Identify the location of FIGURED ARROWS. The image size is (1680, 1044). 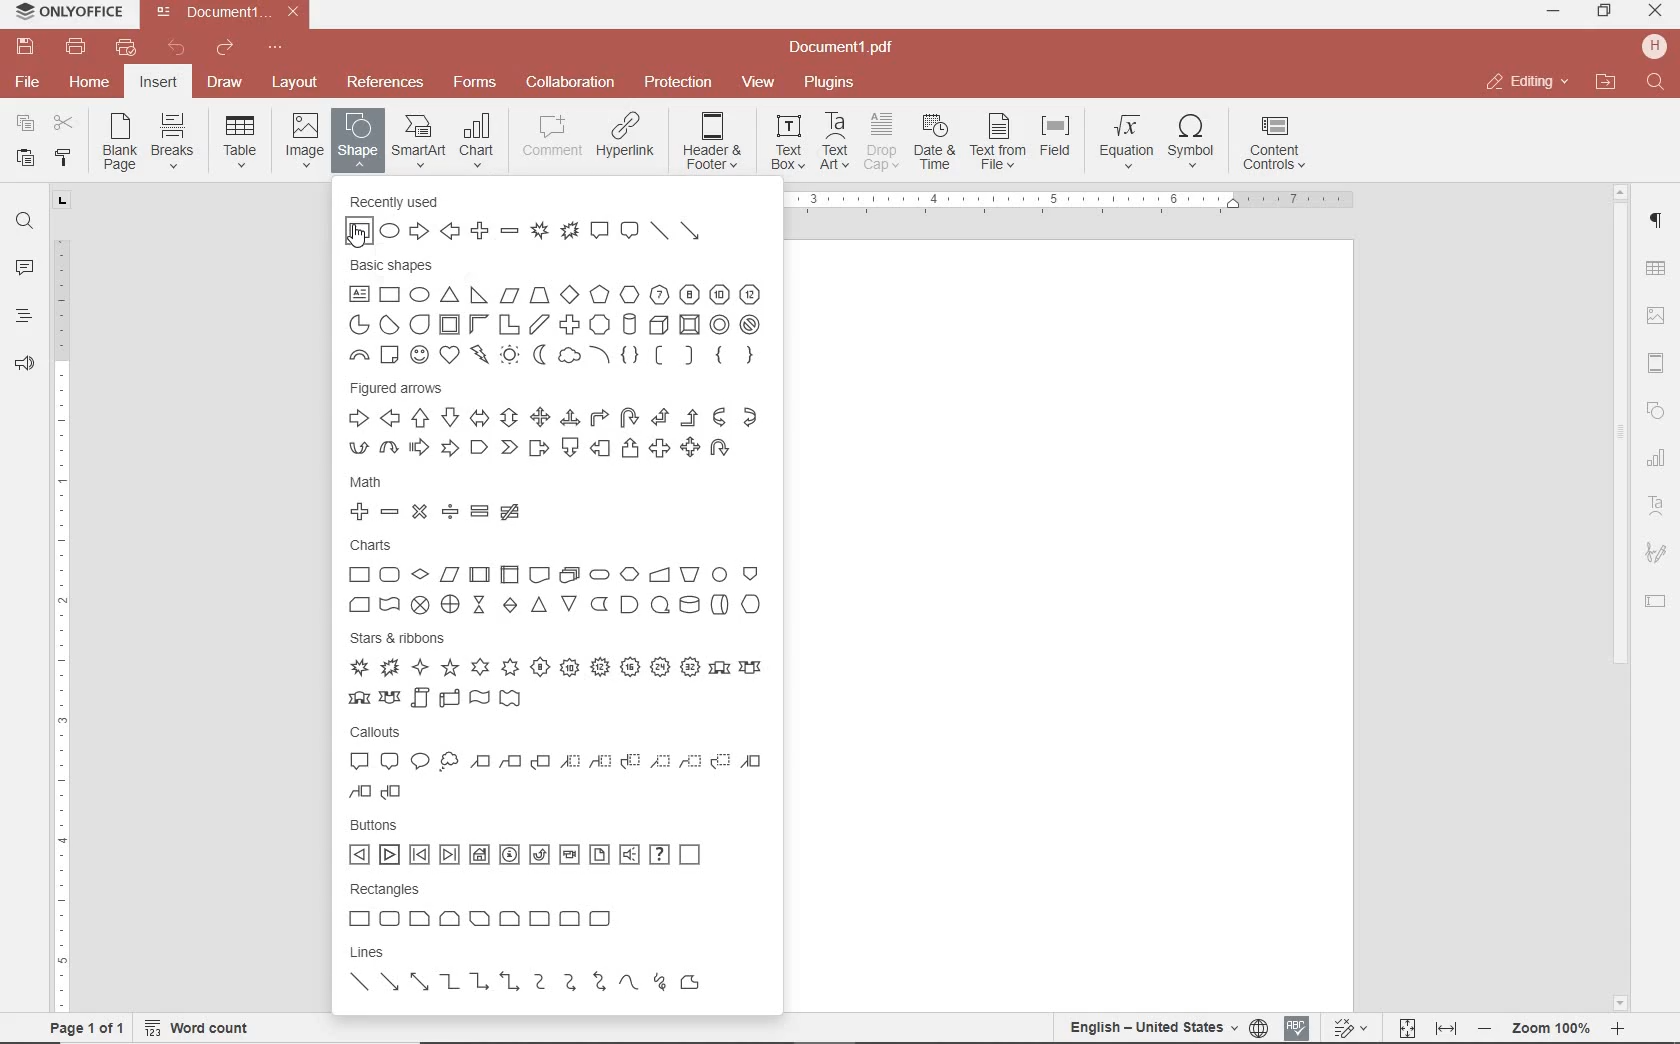
(554, 421).